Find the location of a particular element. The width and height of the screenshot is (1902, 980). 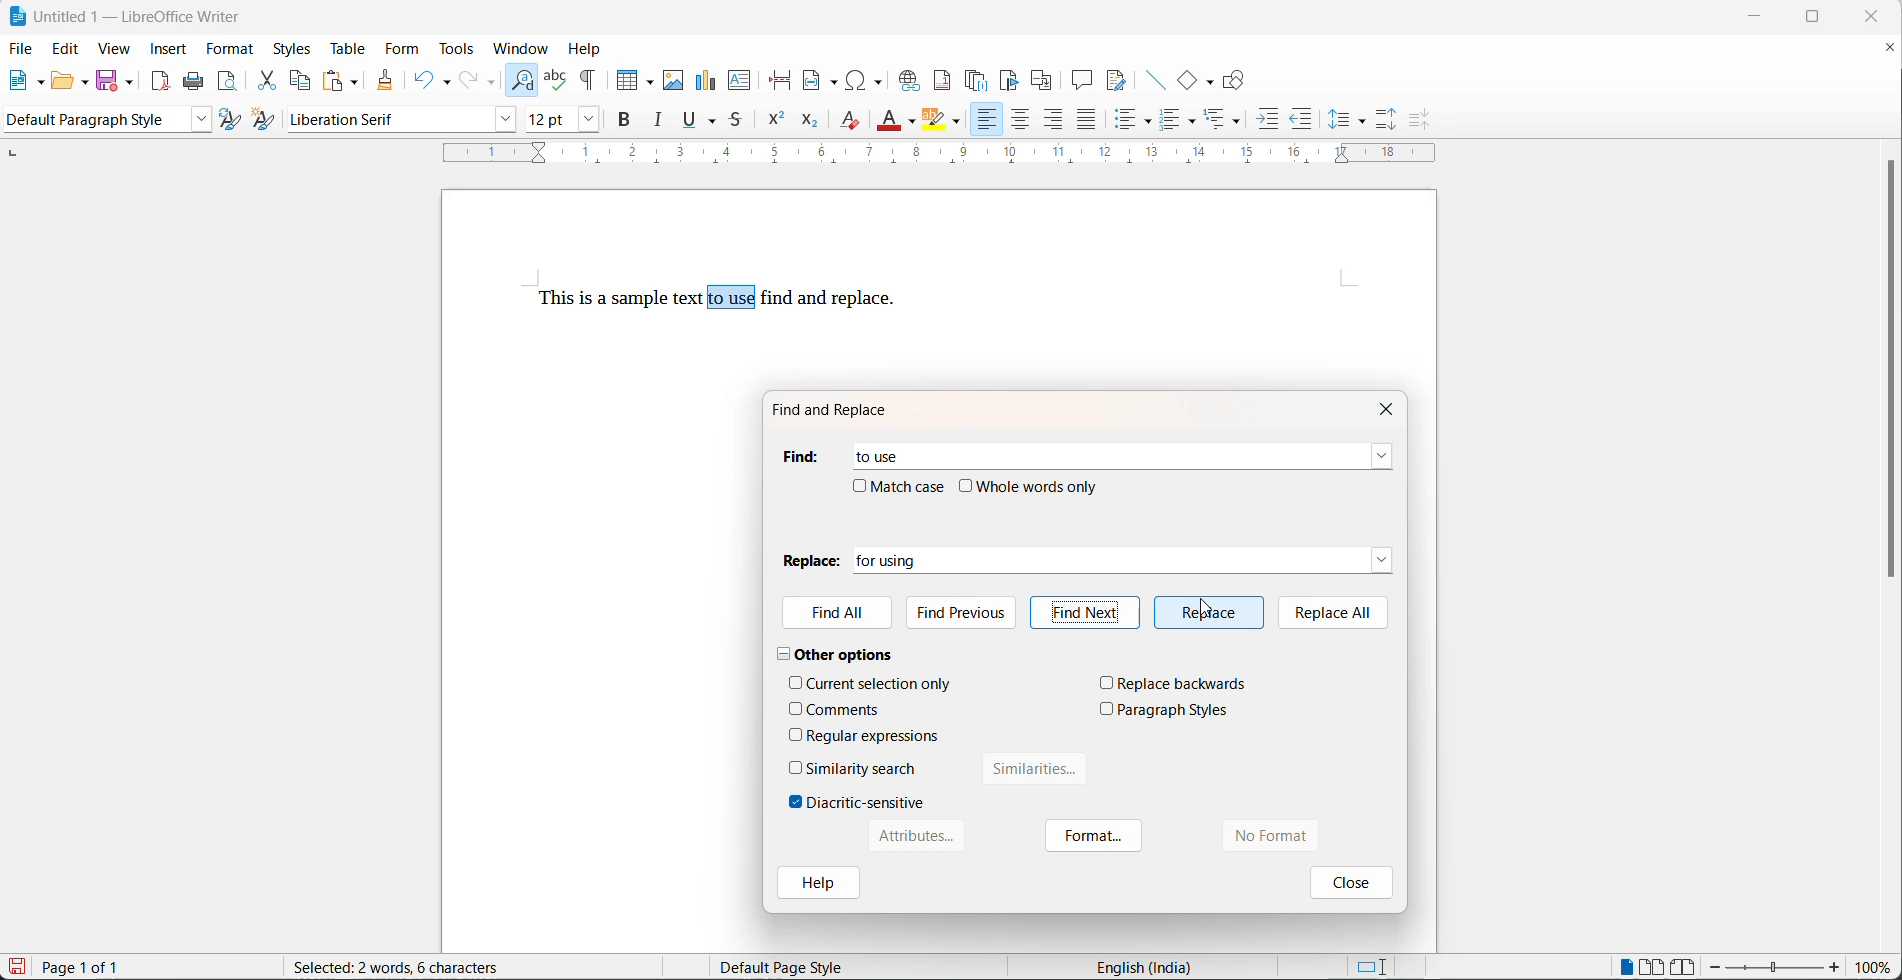

find and replace dialog box title is located at coordinates (841, 410).